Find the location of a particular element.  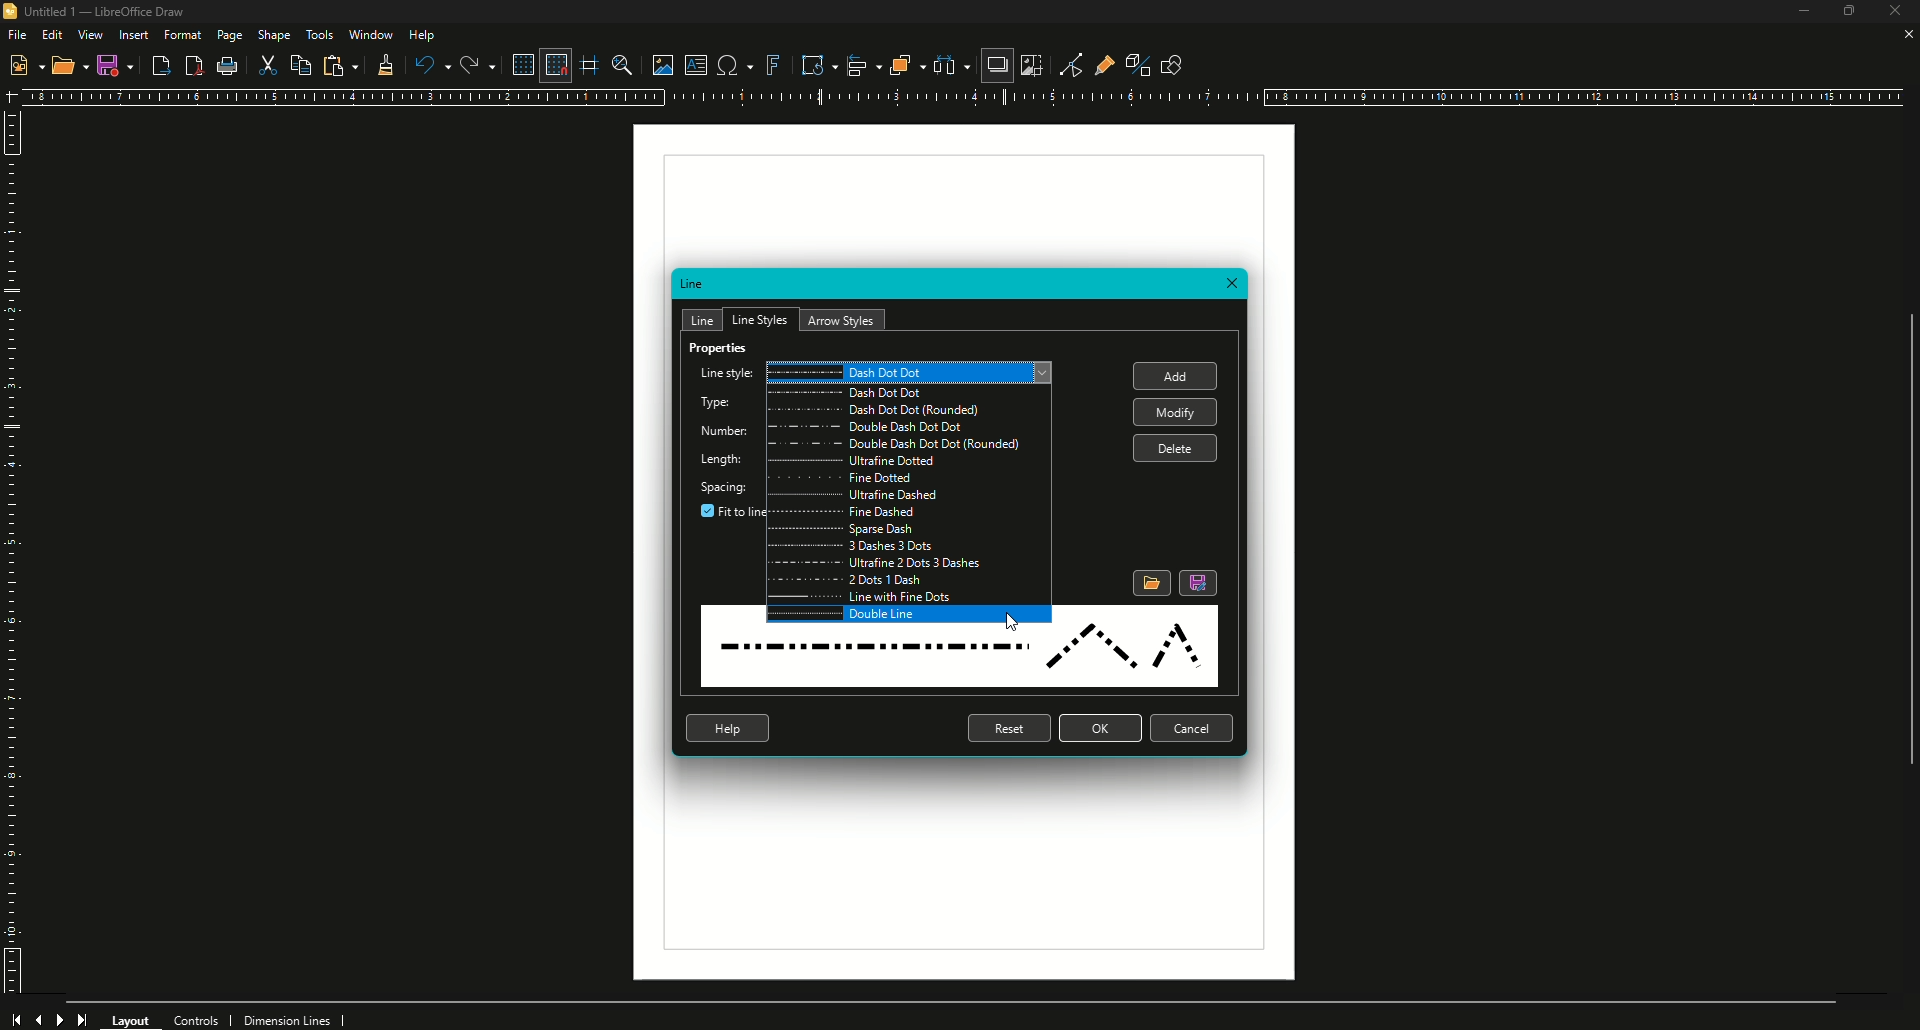

Align Objects is located at coordinates (856, 65).